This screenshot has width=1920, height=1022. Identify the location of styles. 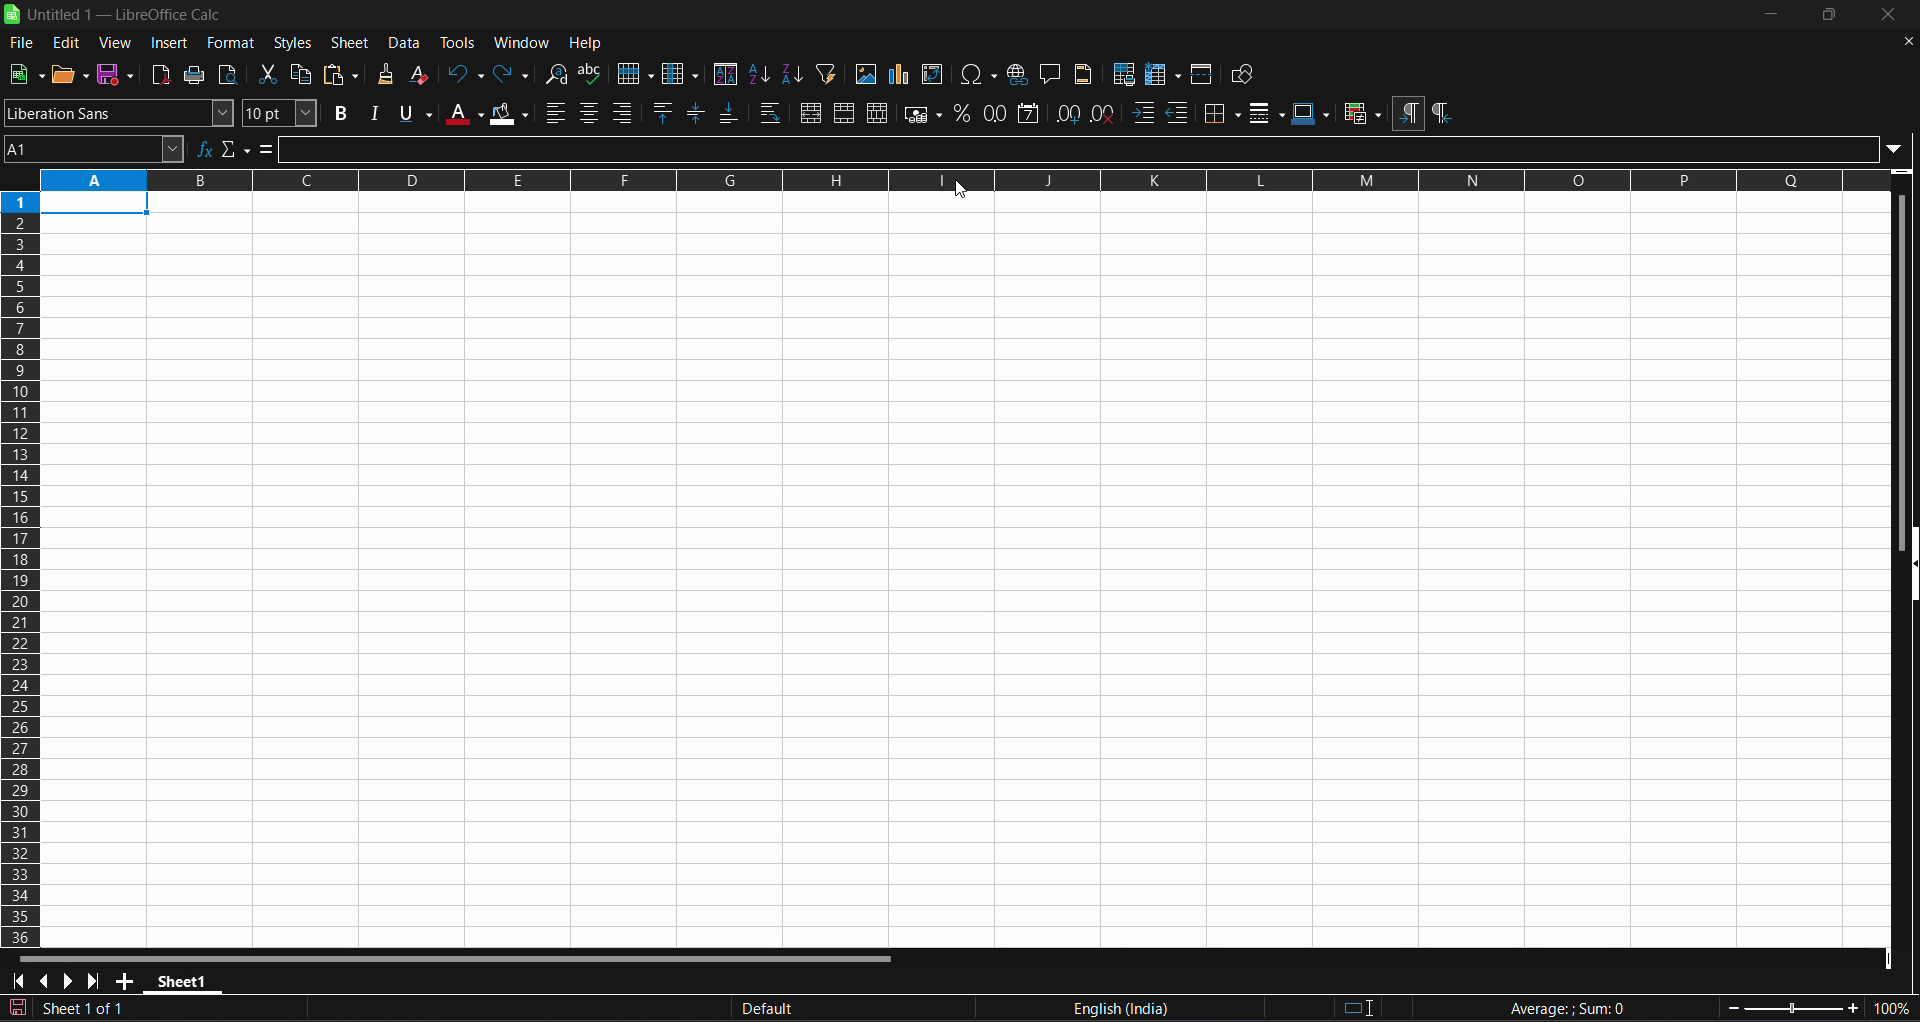
(292, 43).